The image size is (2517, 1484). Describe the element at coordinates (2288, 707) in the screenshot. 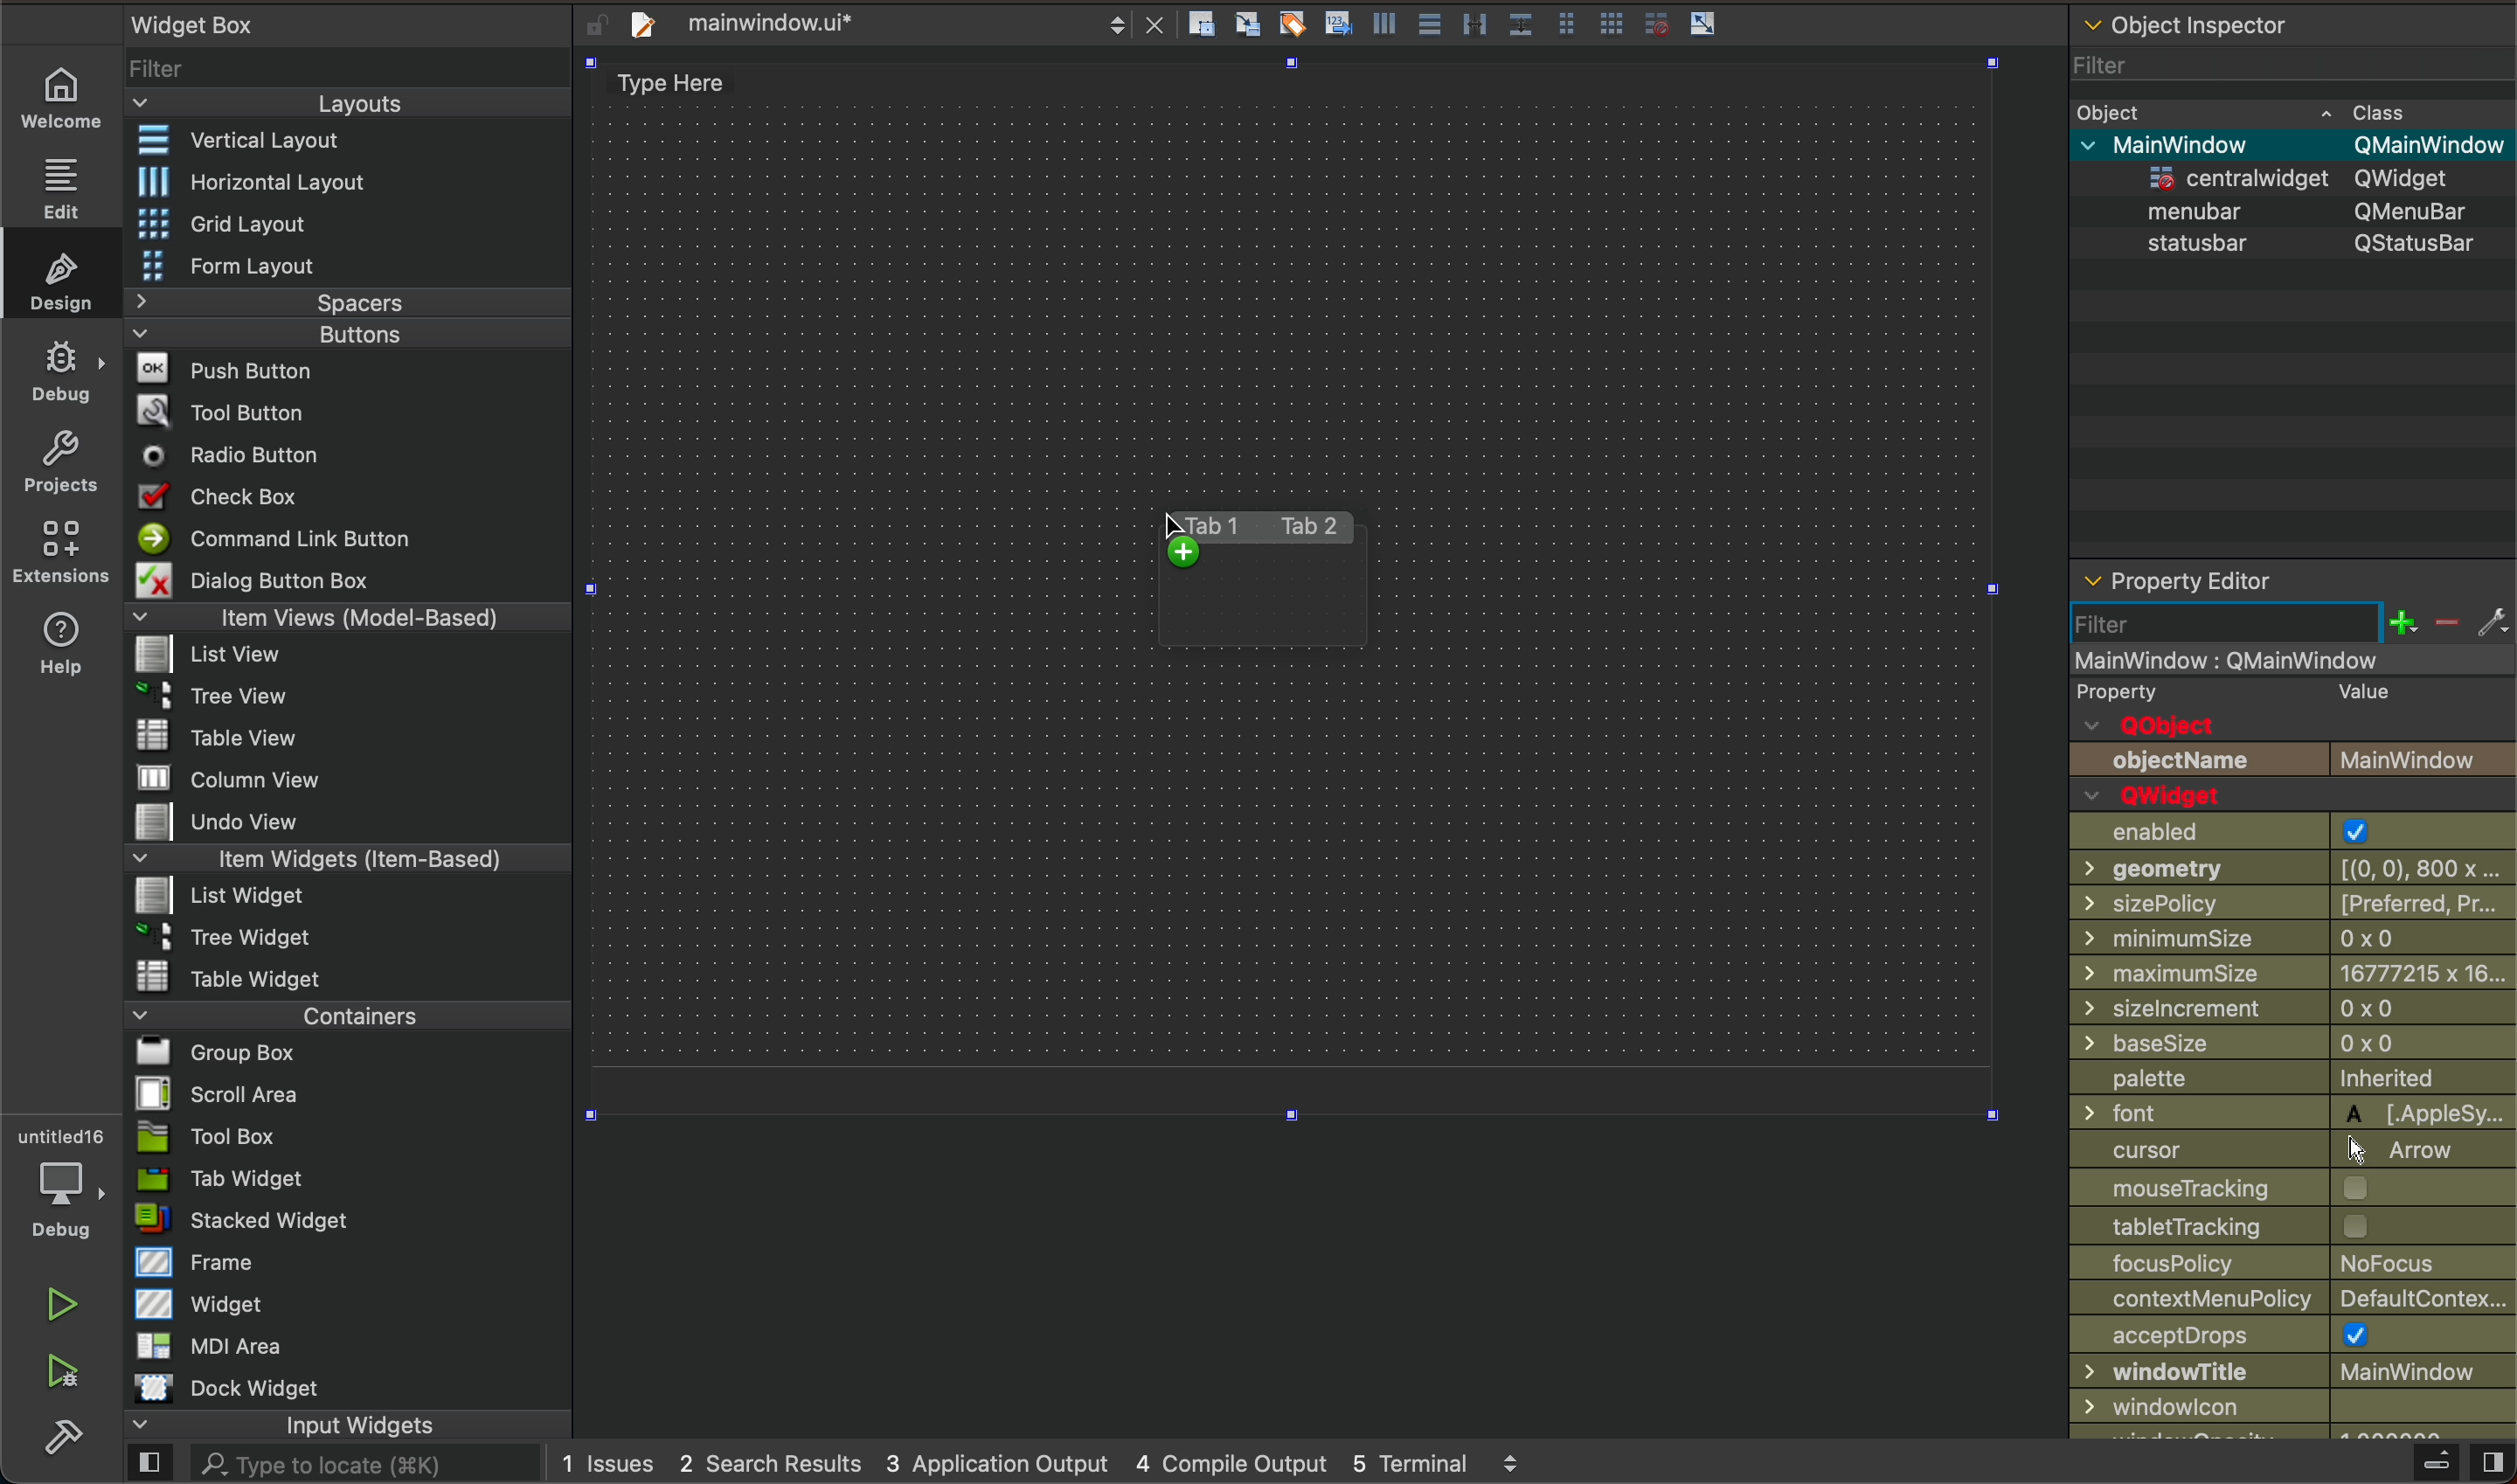

I see `qobject` at that location.